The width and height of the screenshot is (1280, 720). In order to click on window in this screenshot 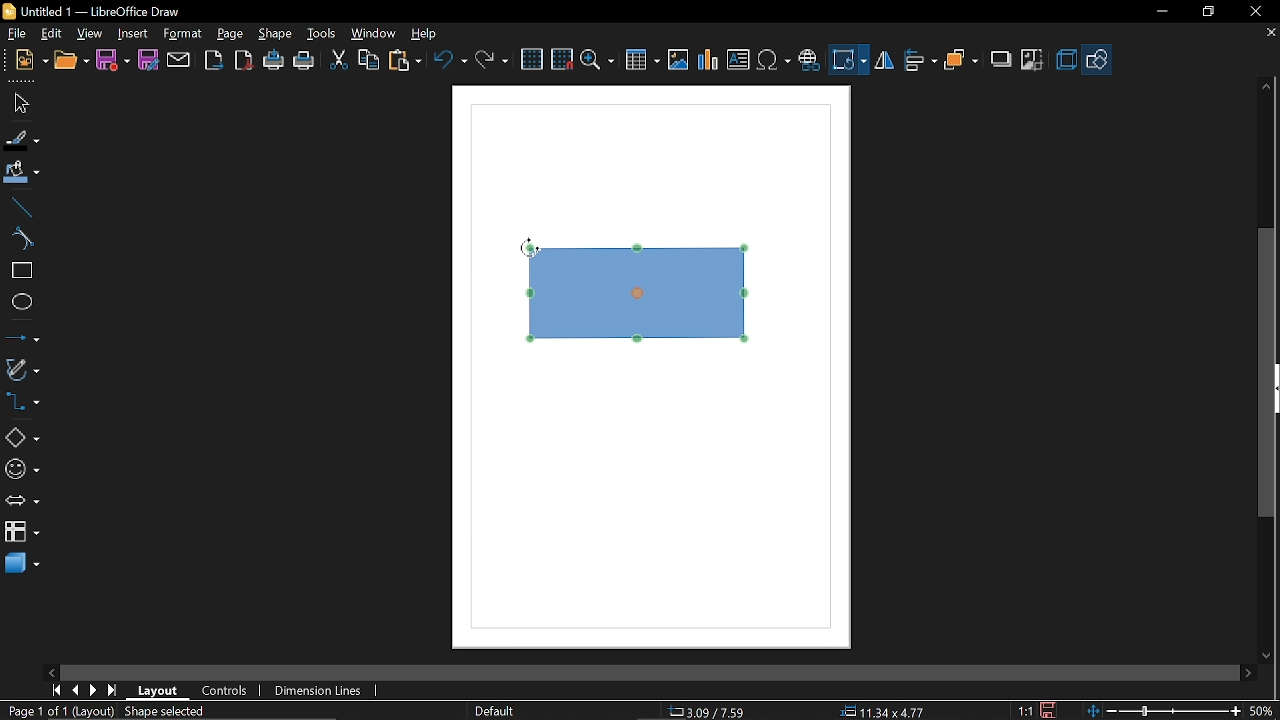, I will do `click(374, 36)`.